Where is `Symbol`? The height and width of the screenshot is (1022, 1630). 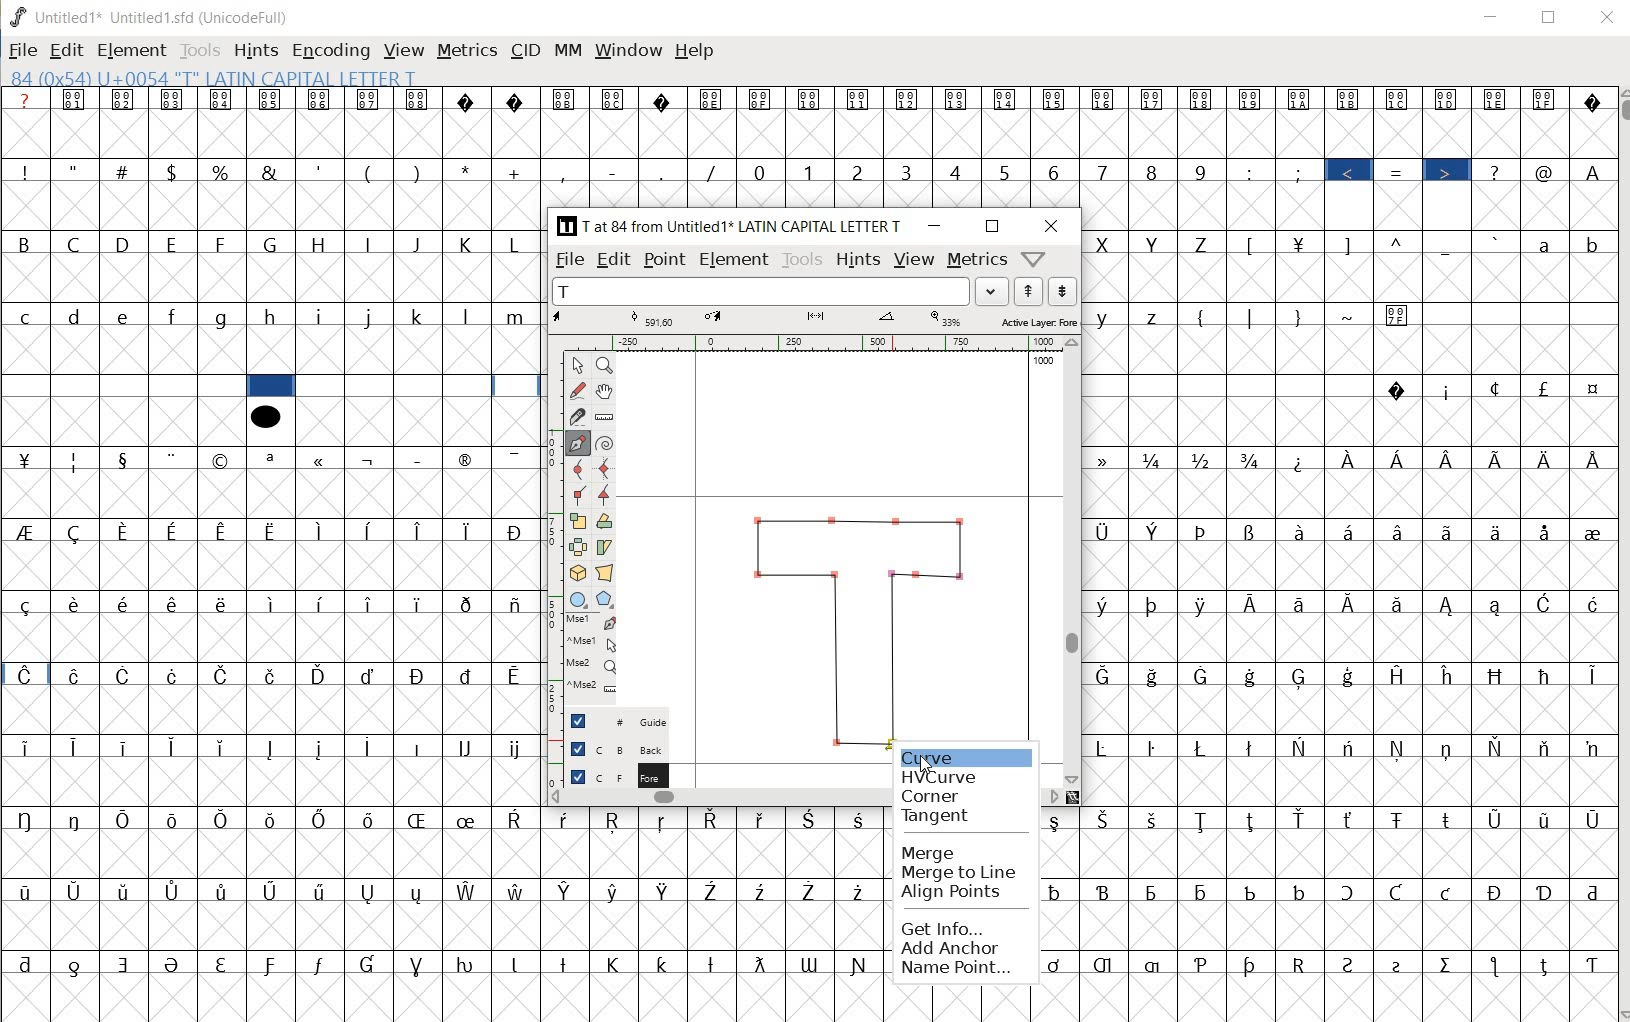 Symbol is located at coordinates (1498, 531).